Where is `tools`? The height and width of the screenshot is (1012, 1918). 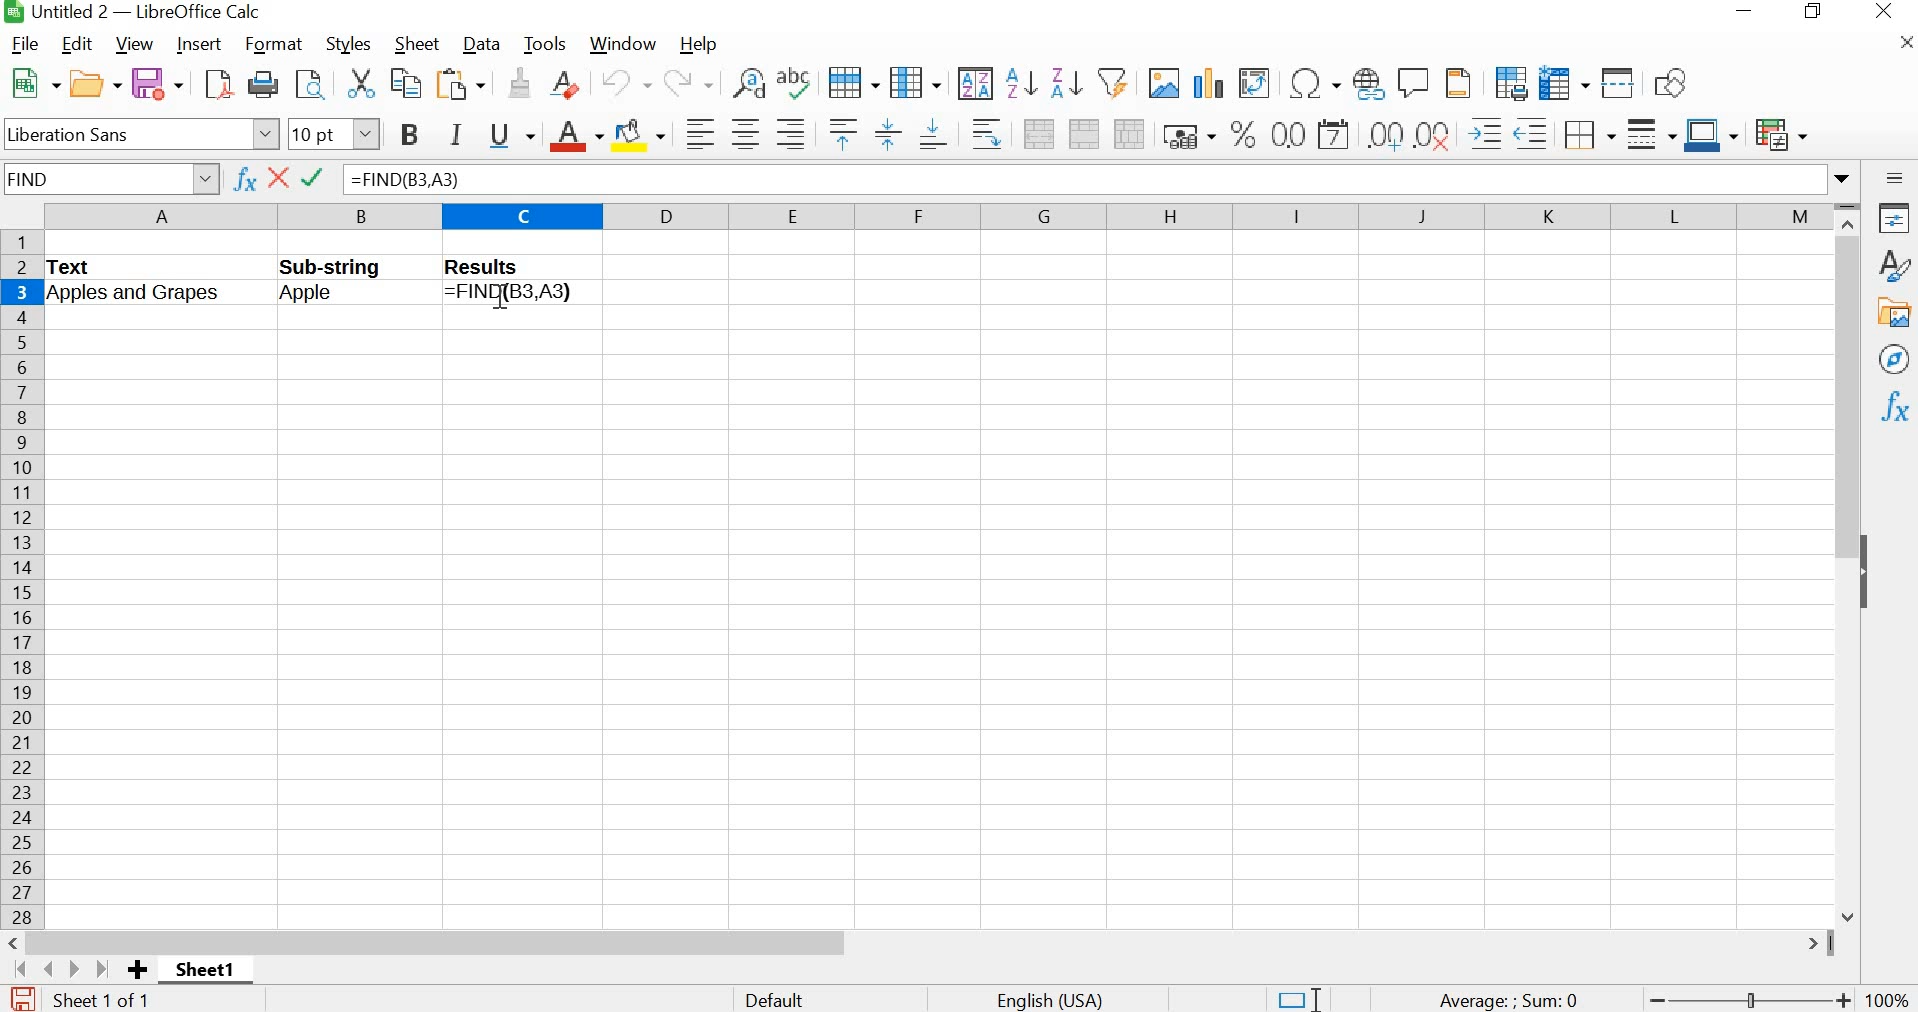 tools is located at coordinates (546, 45).